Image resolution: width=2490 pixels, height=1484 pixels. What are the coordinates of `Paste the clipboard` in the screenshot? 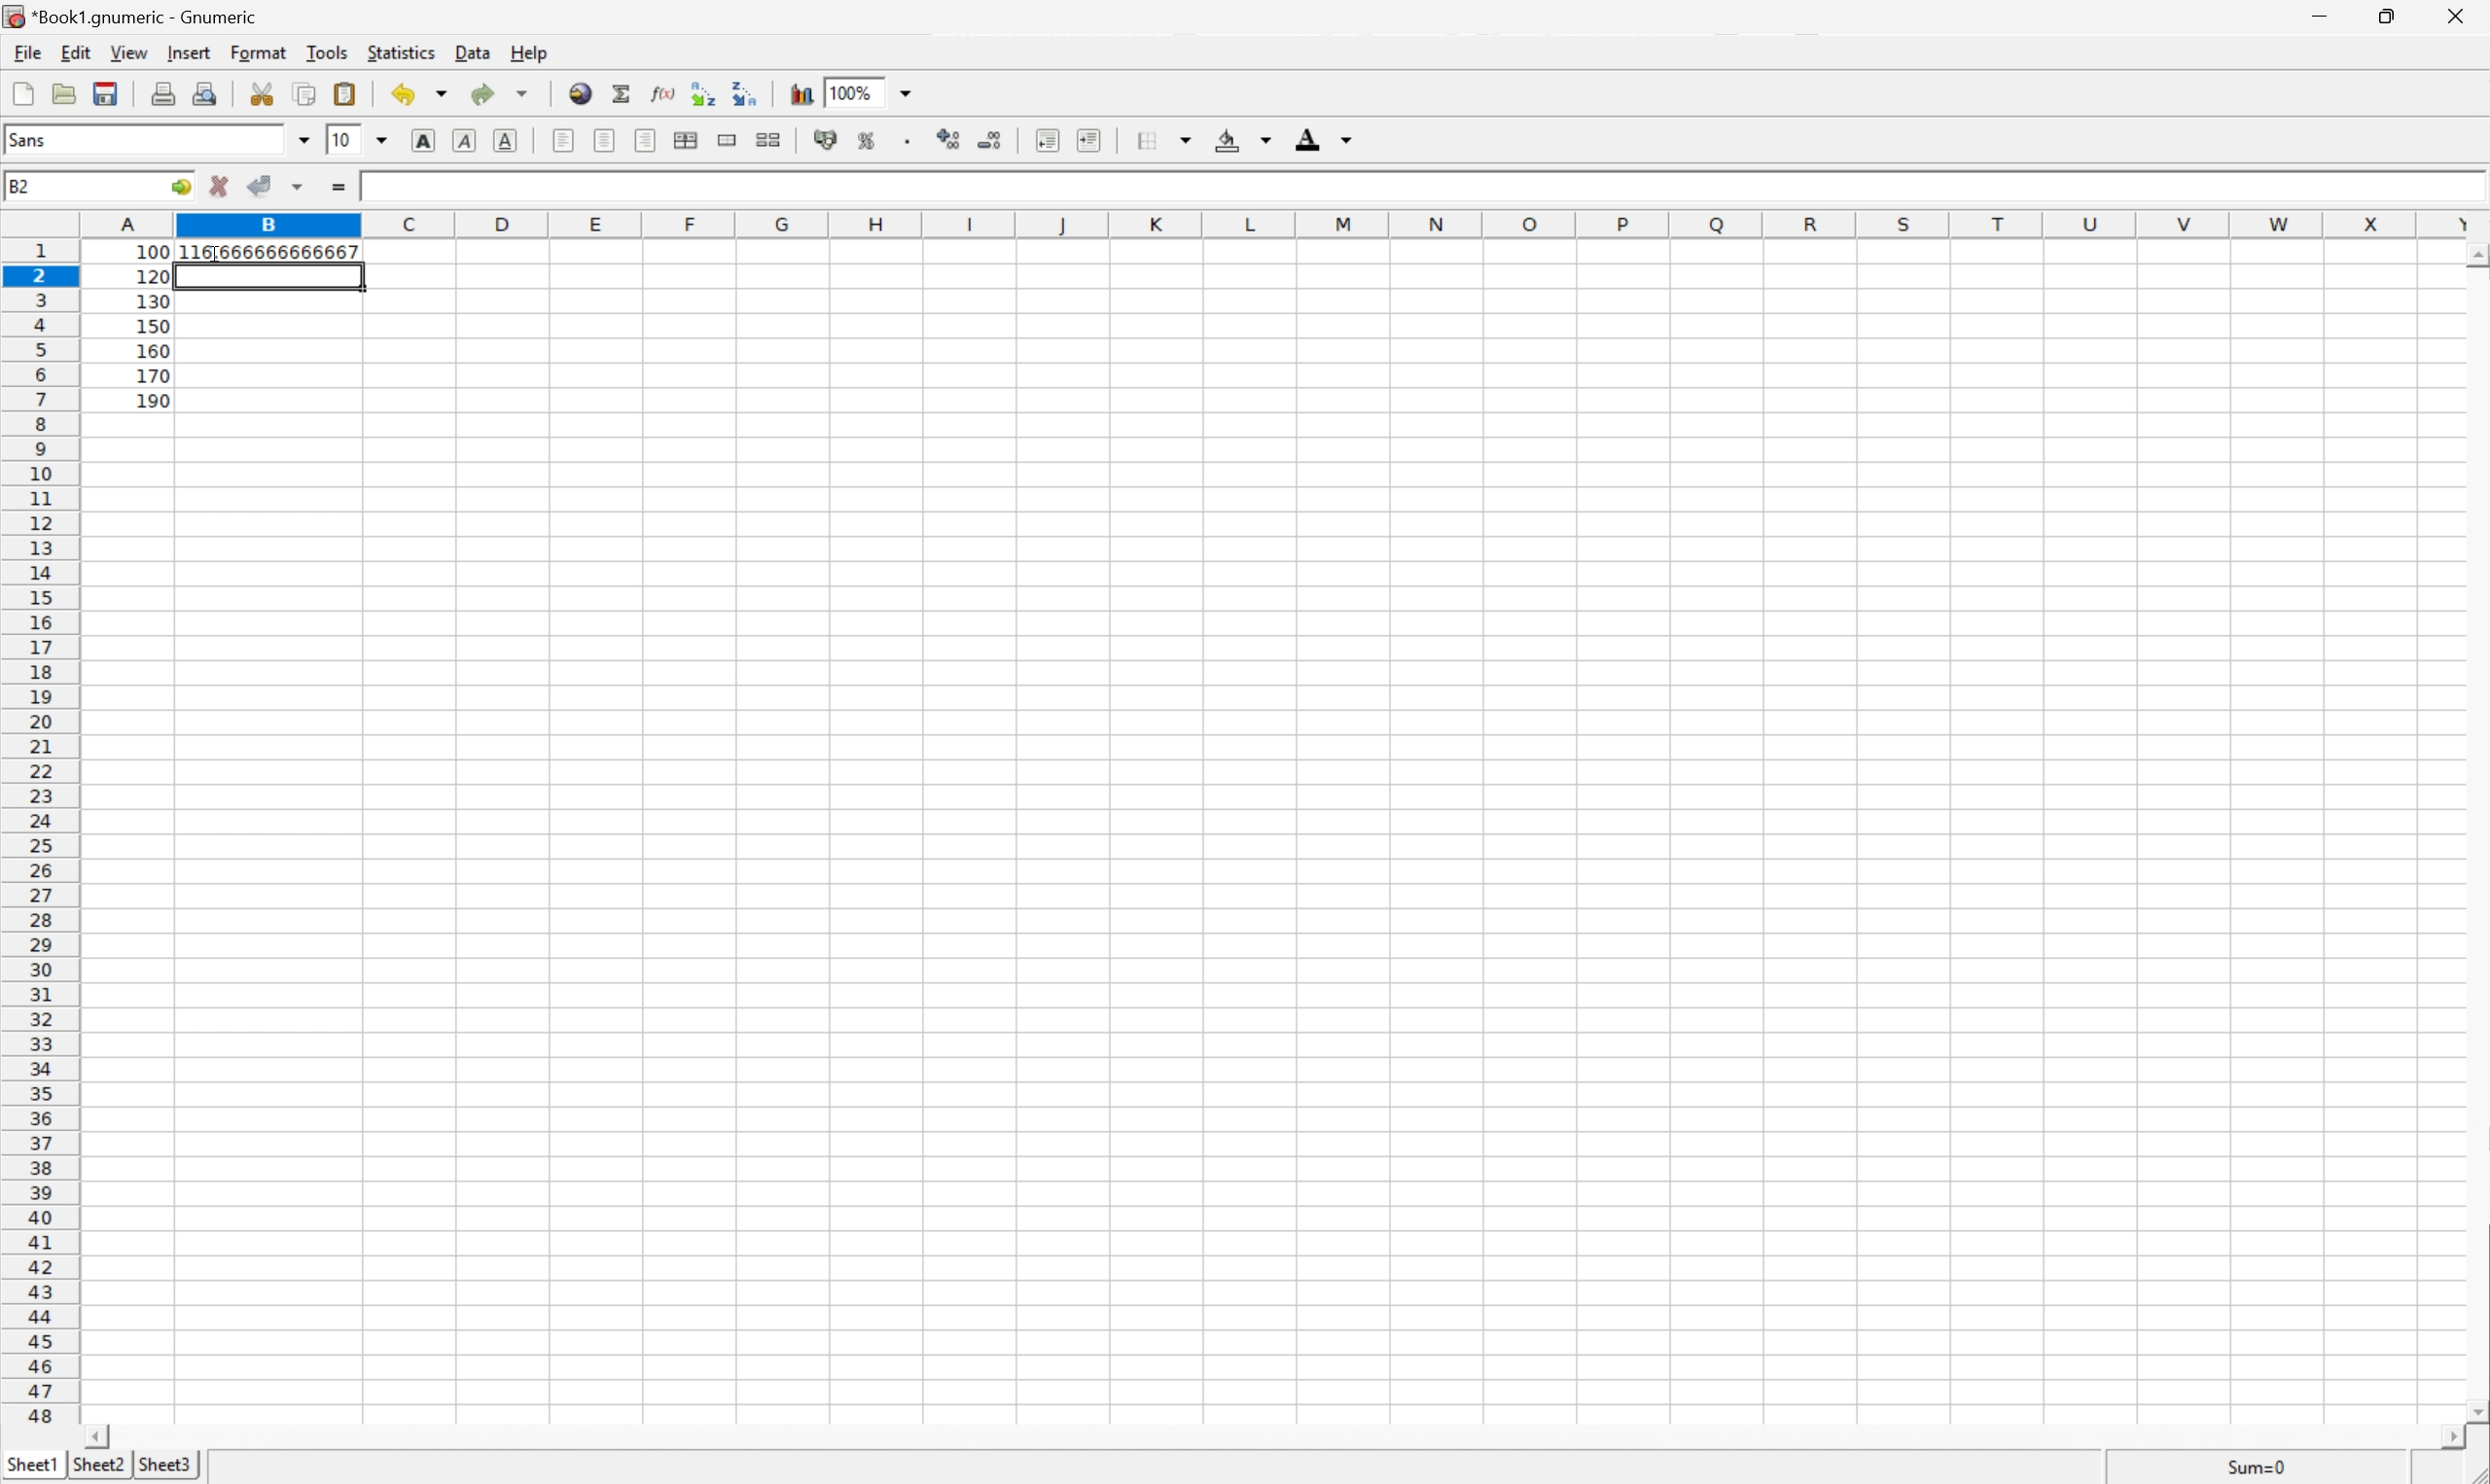 It's located at (349, 92).